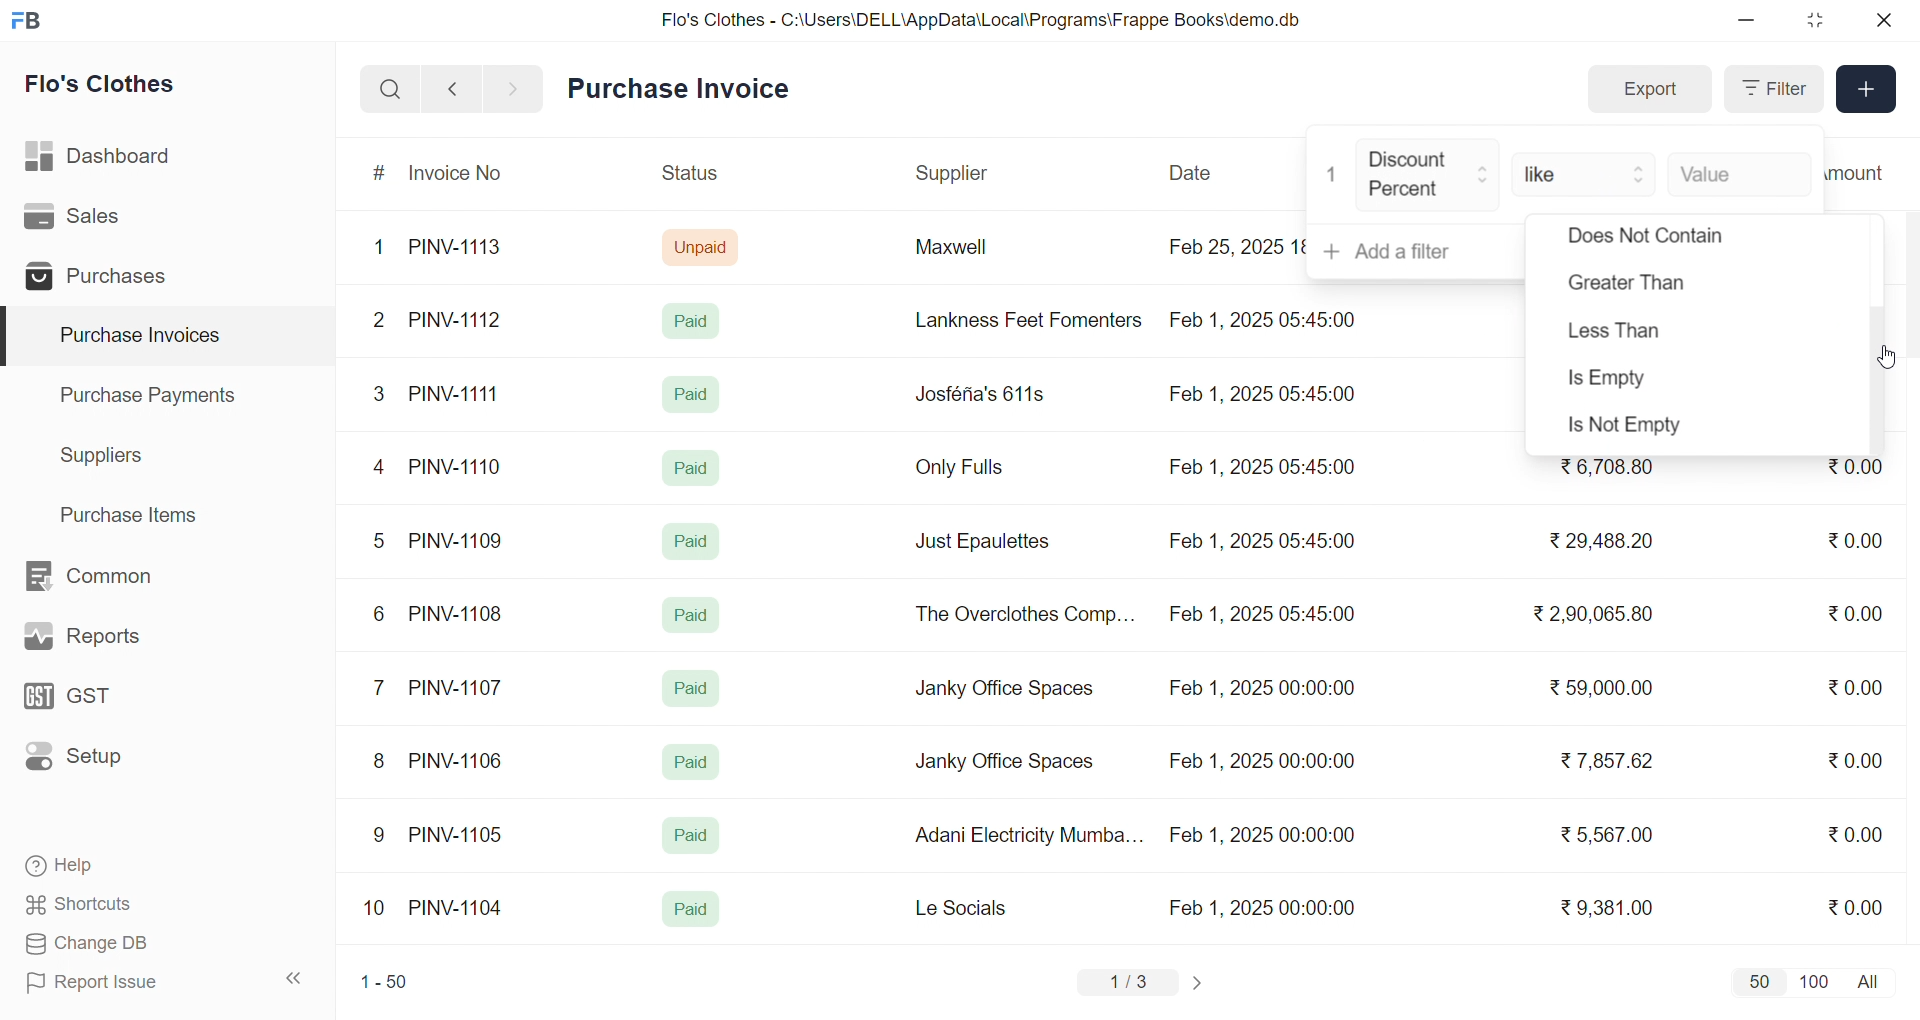  What do you see at coordinates (1772, 89) in the screenshot?
I see `Filter` at bounding box center [1772, 89].